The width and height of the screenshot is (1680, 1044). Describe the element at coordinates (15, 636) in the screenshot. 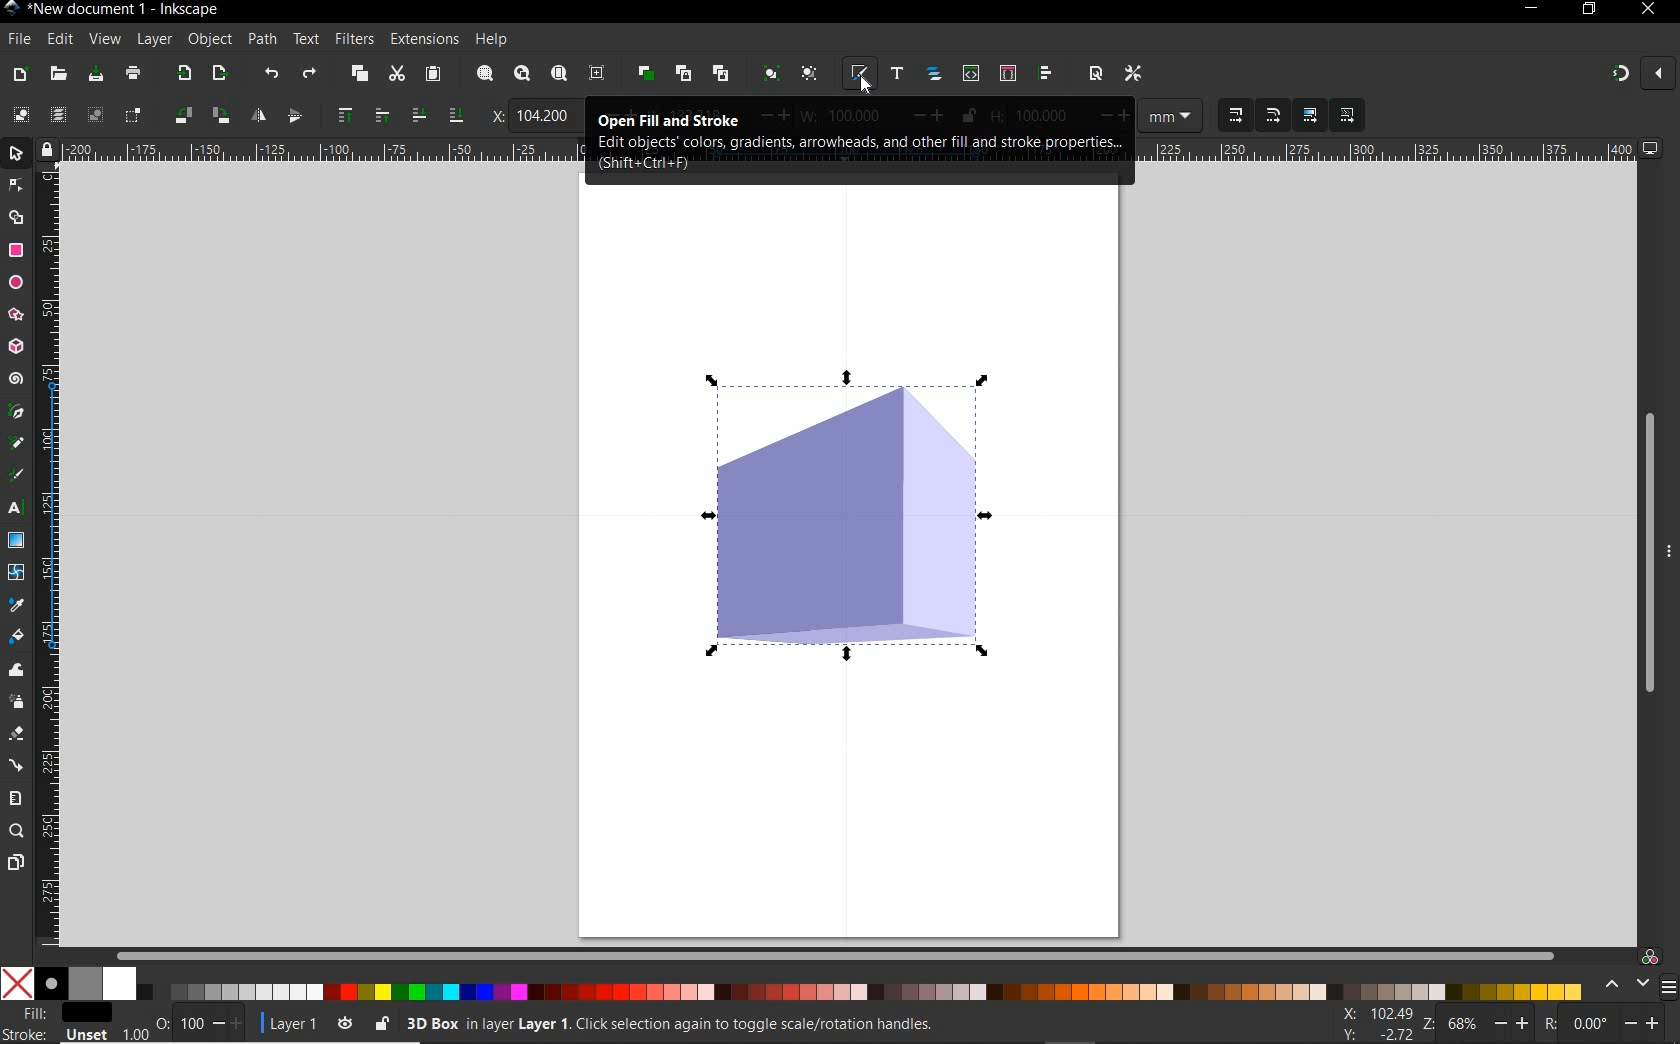

I see `PAINT BUCKET TOOL` at that location.